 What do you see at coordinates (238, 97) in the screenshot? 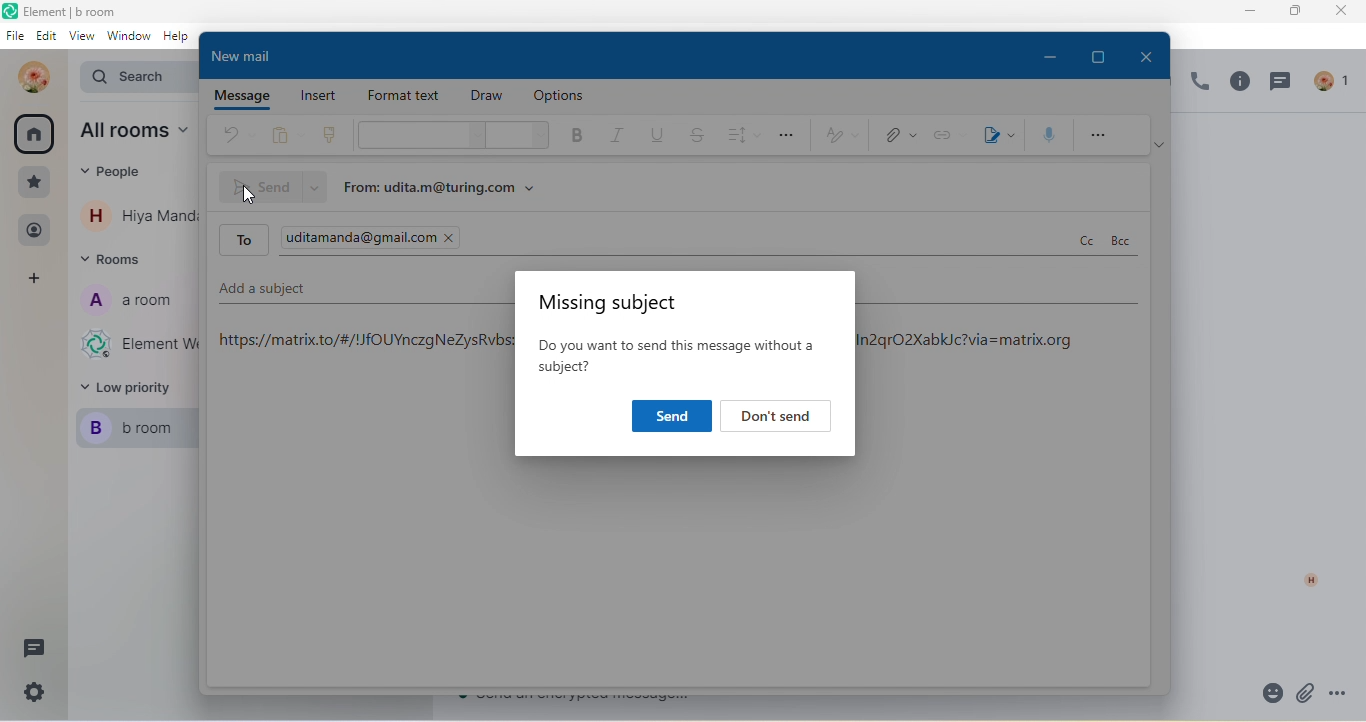
I see `message` at bounding box center [238, 97].